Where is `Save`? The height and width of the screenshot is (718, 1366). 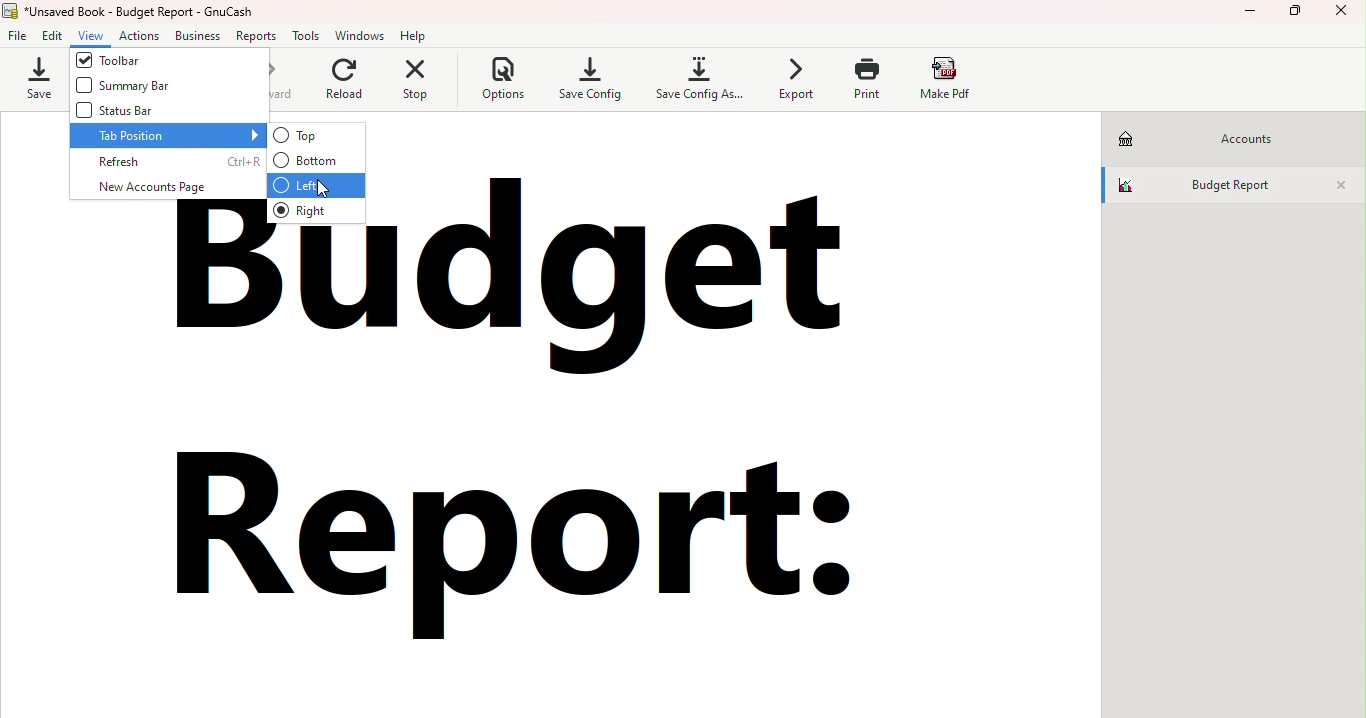
Save is located at coordinates (36, 79).